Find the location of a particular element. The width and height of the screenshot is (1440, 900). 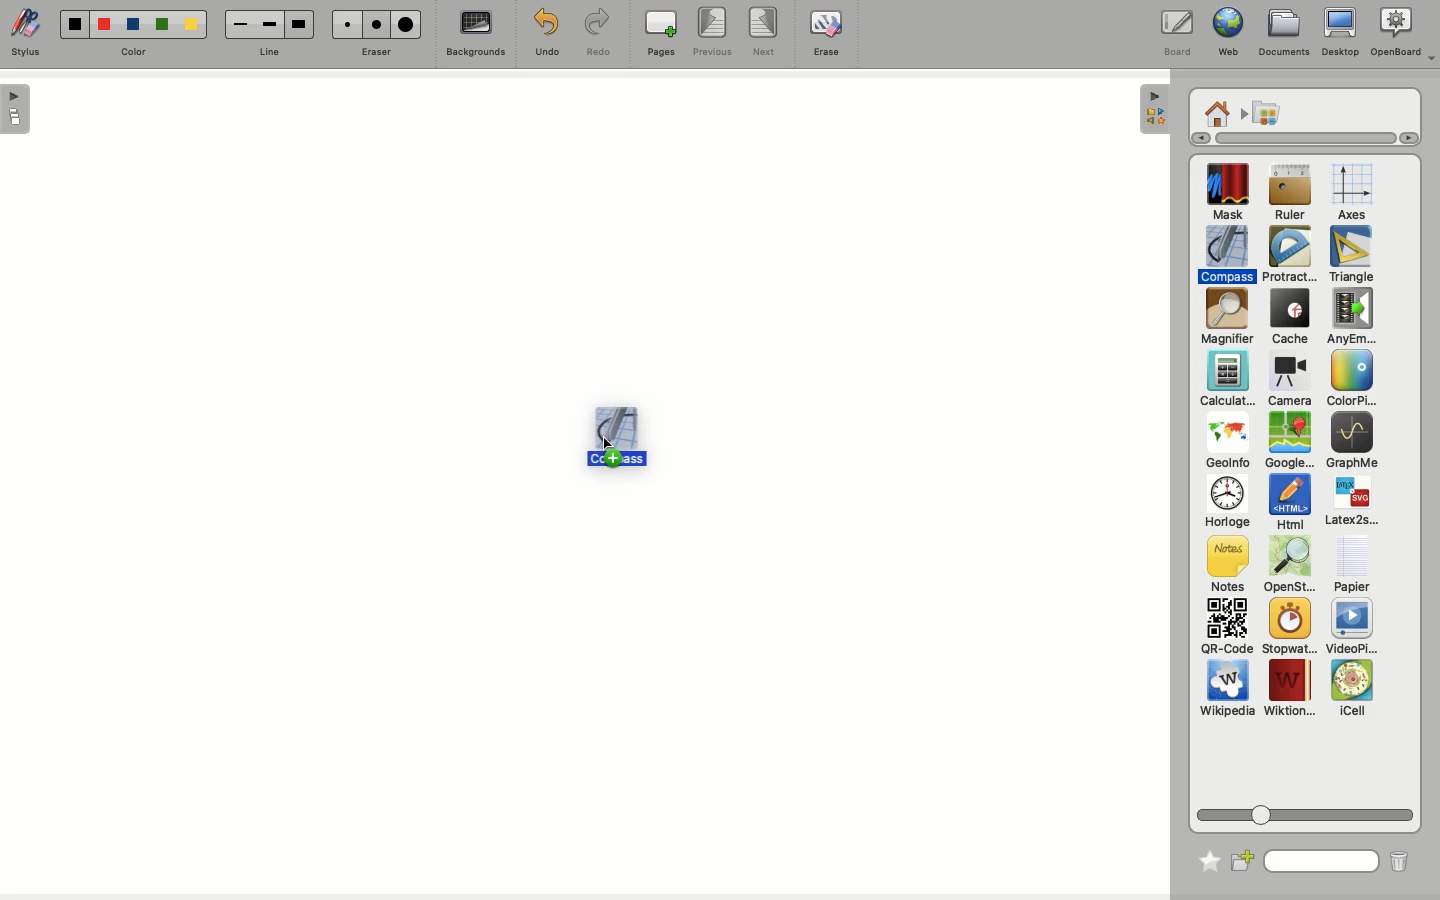

Calculator is located at coordinates (1227, 380).